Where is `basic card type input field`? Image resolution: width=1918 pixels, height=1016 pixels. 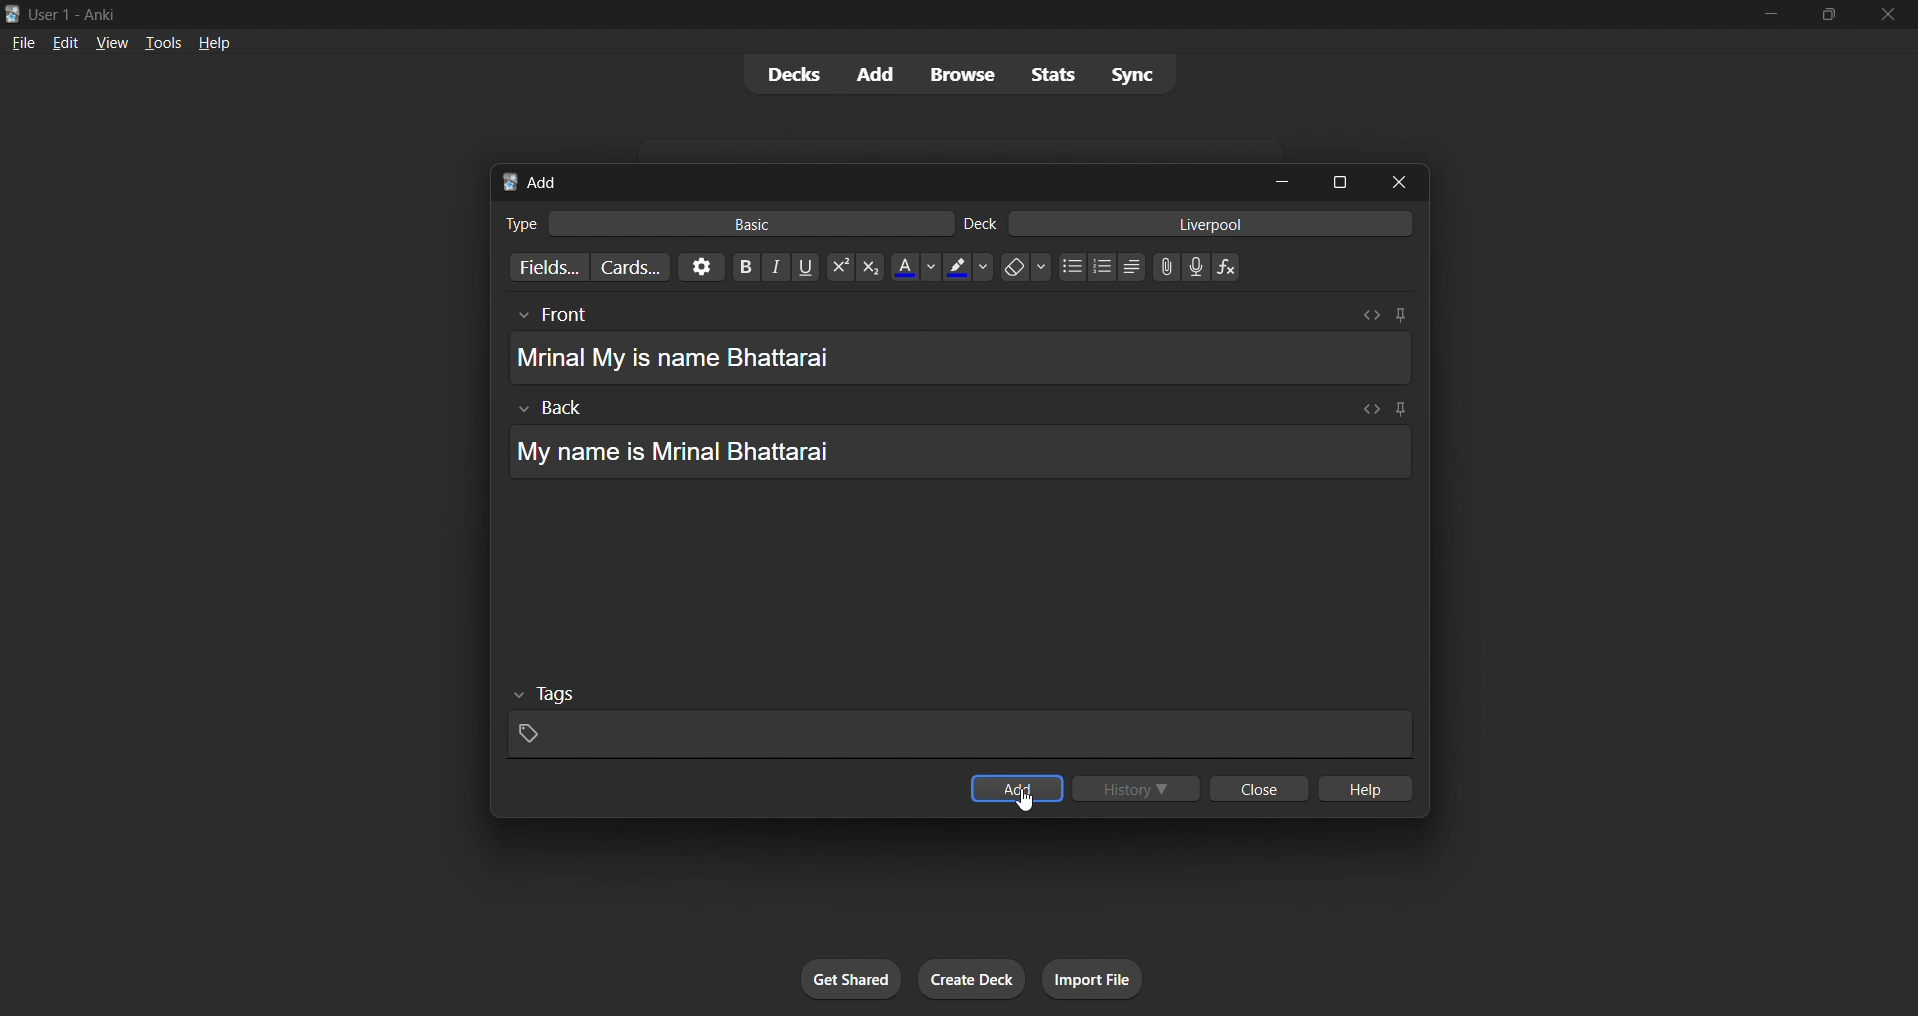 basic card type input field is located at coordinates (726, 221).